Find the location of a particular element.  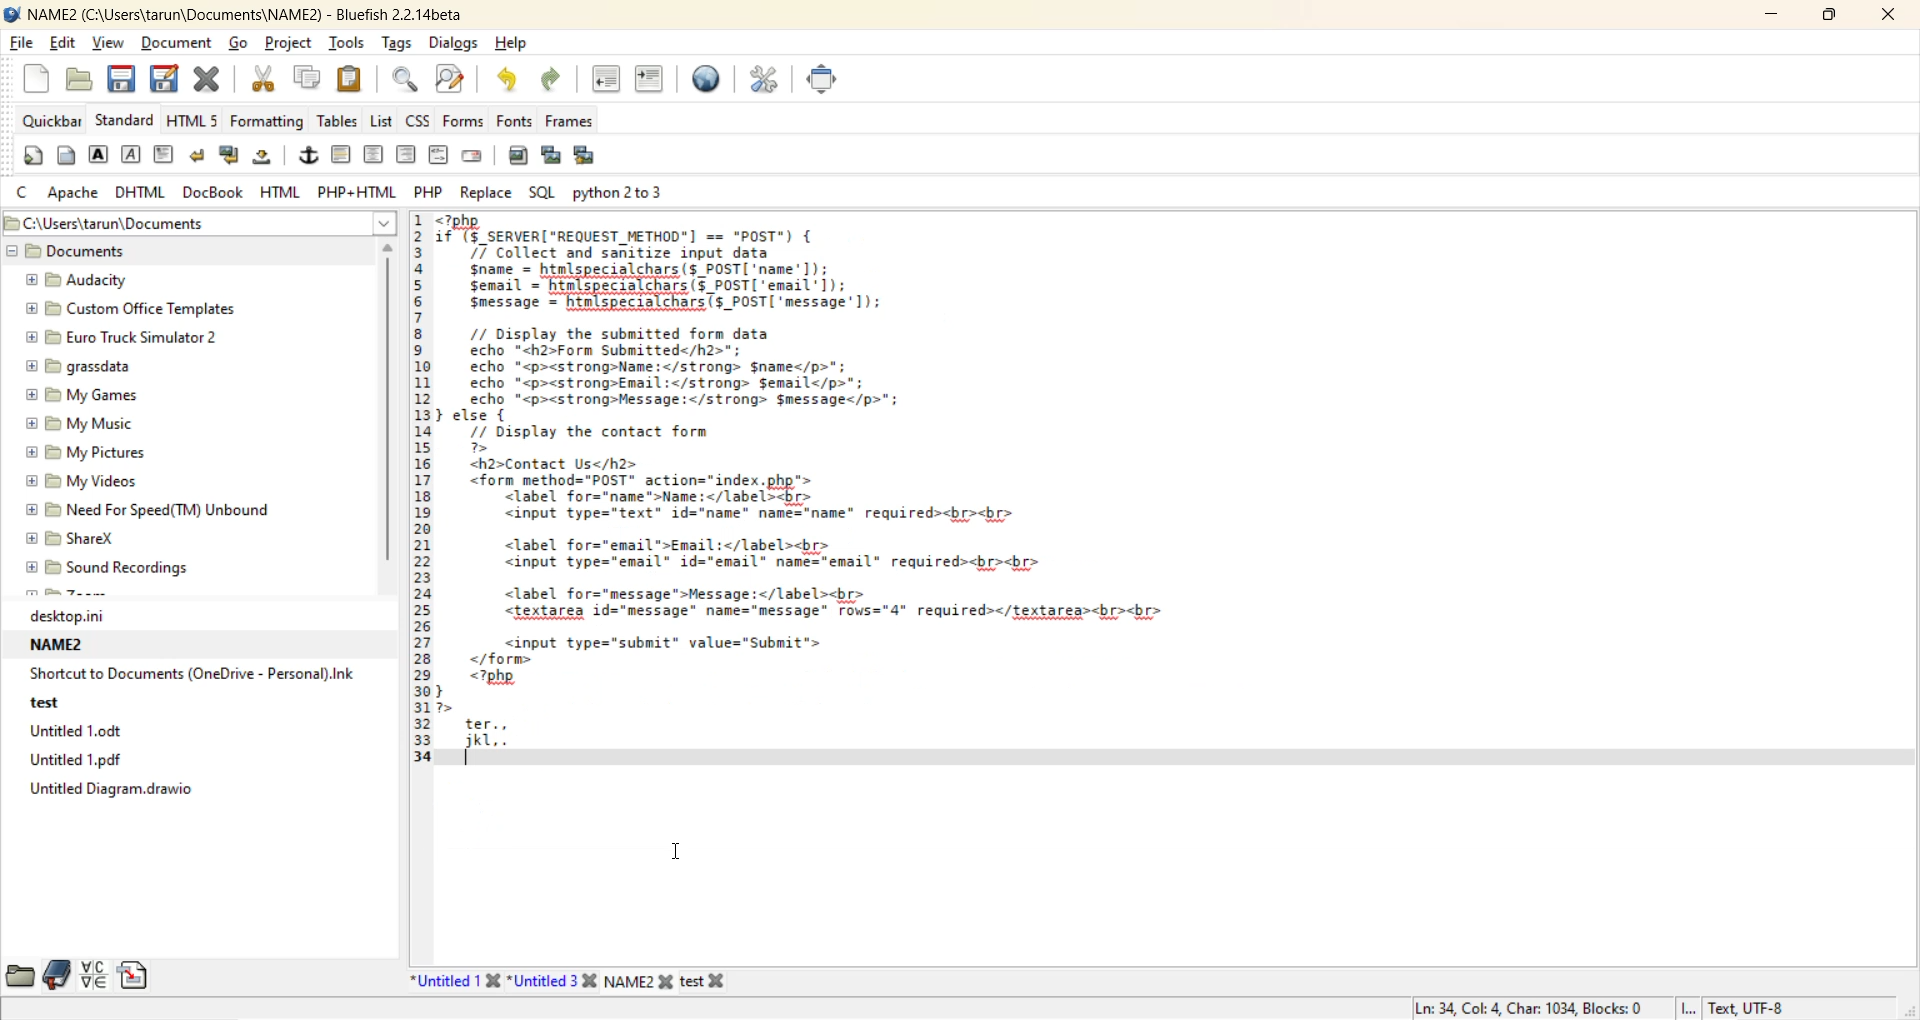

open is located at coordinates (82, 82).